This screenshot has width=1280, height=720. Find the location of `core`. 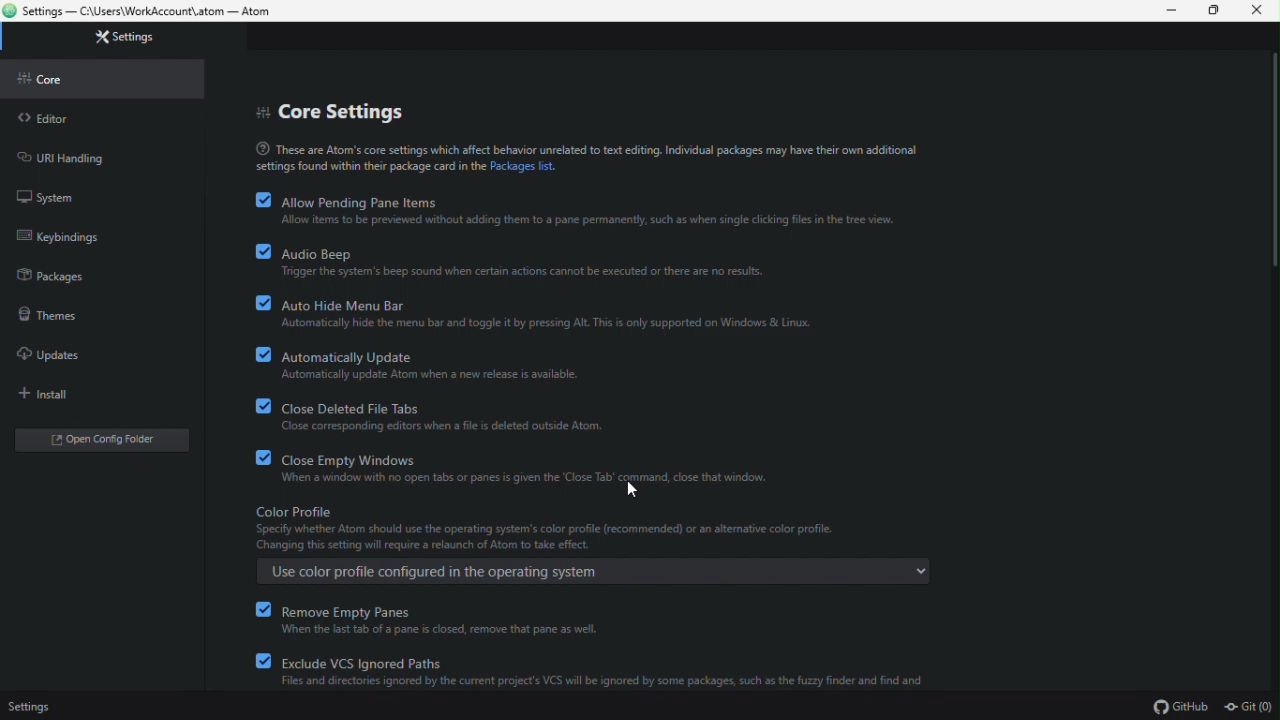

core is located at coordinates (55, 79).